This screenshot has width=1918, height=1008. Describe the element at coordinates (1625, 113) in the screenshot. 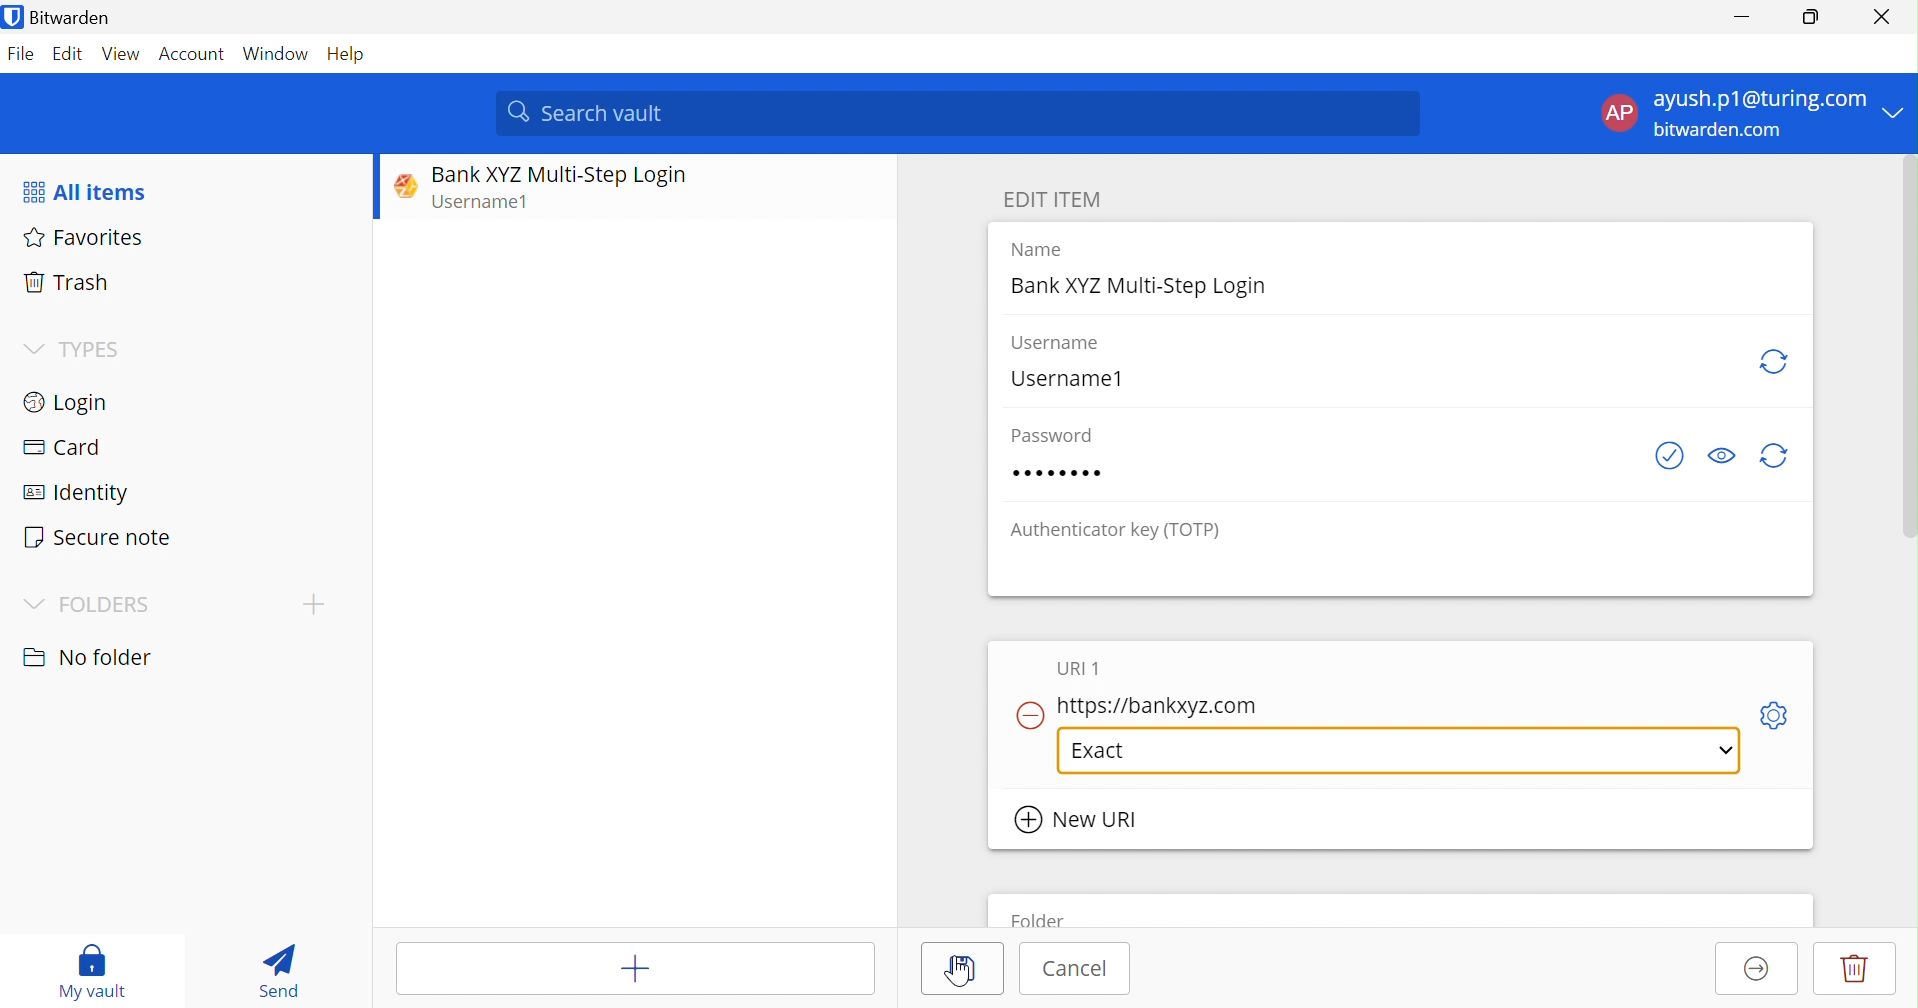

I see `AP` at that location.